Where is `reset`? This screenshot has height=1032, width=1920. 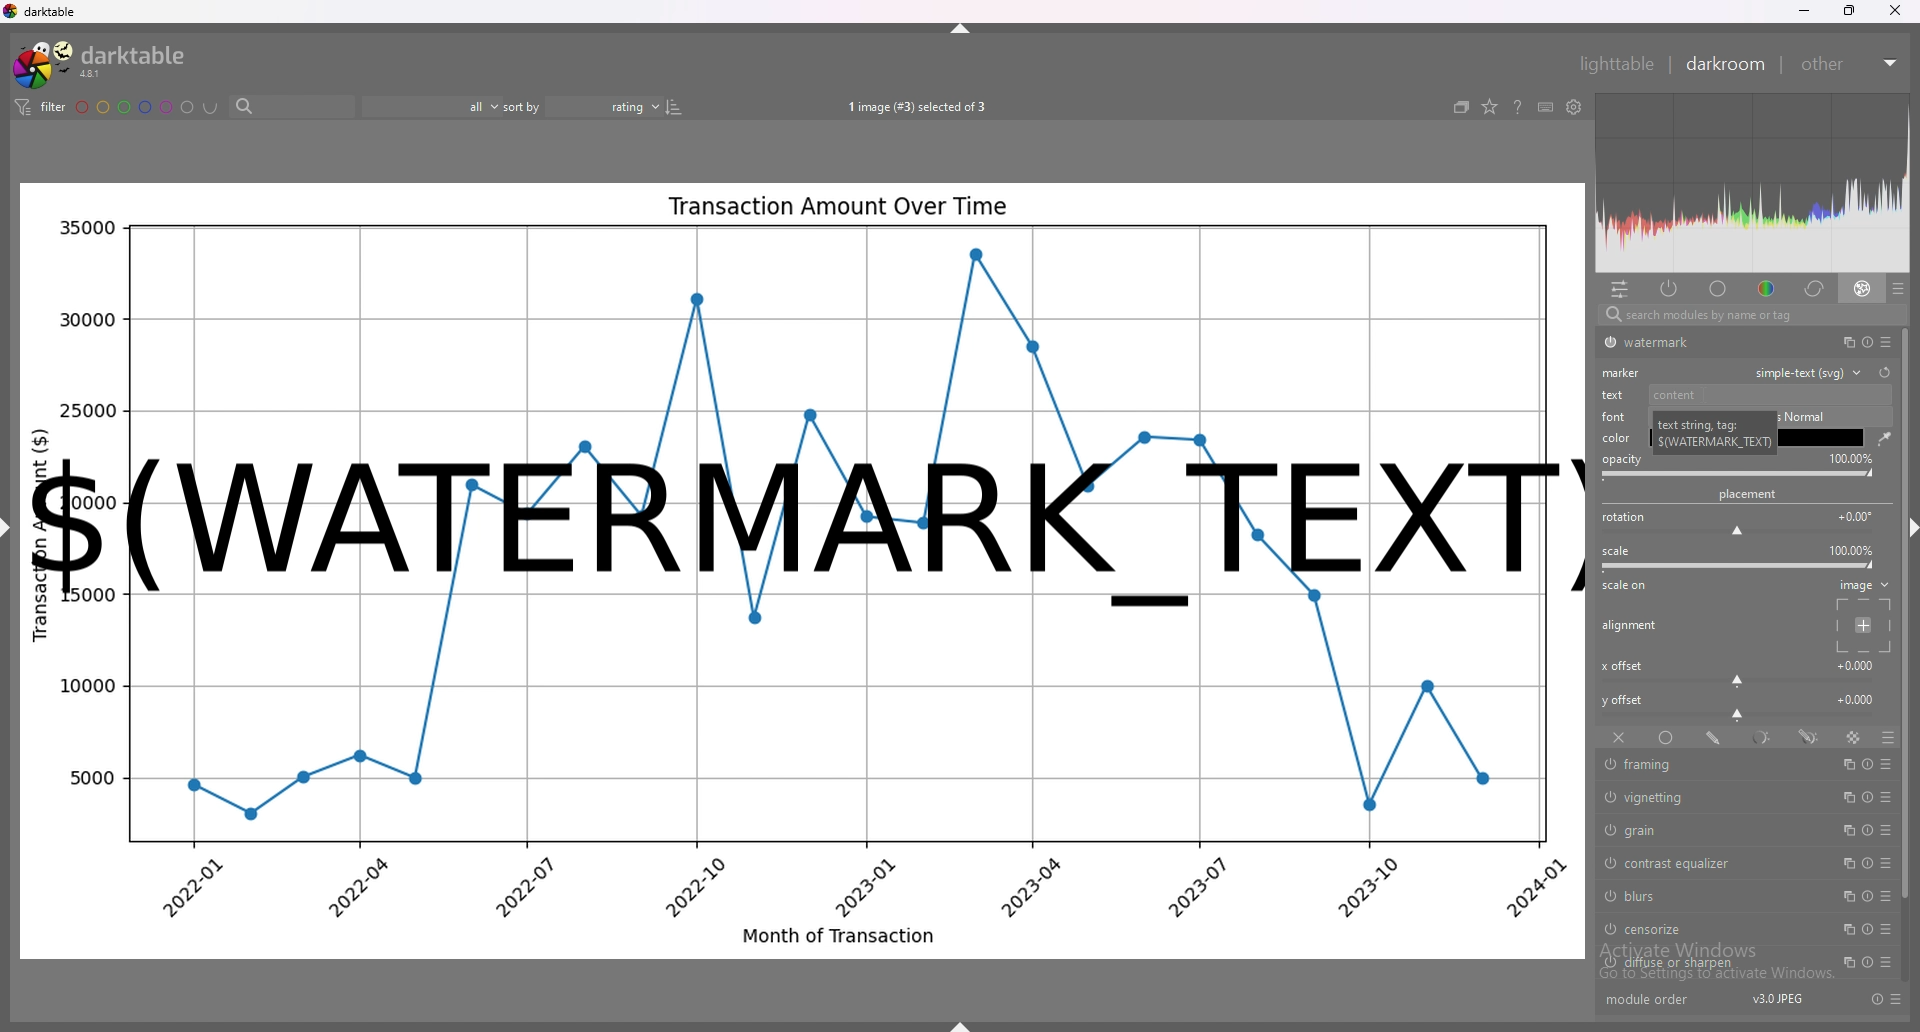 reset is located at coordinates (1864, 864).